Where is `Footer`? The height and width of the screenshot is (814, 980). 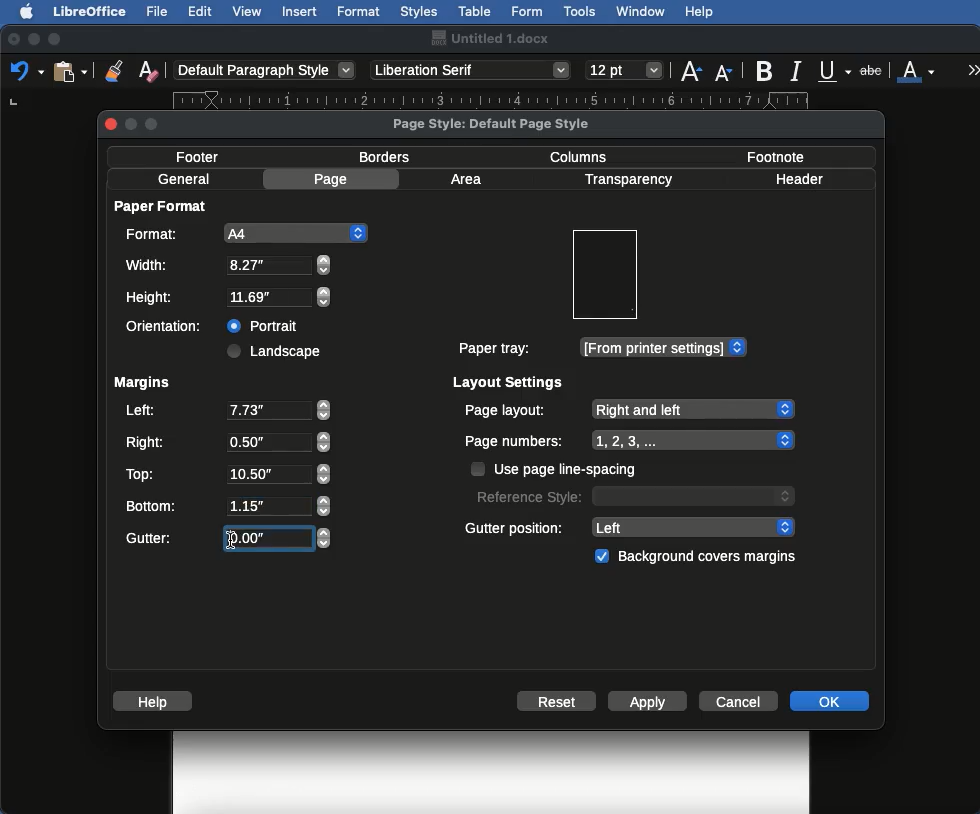 Footer is located at coordinates (204, 156).